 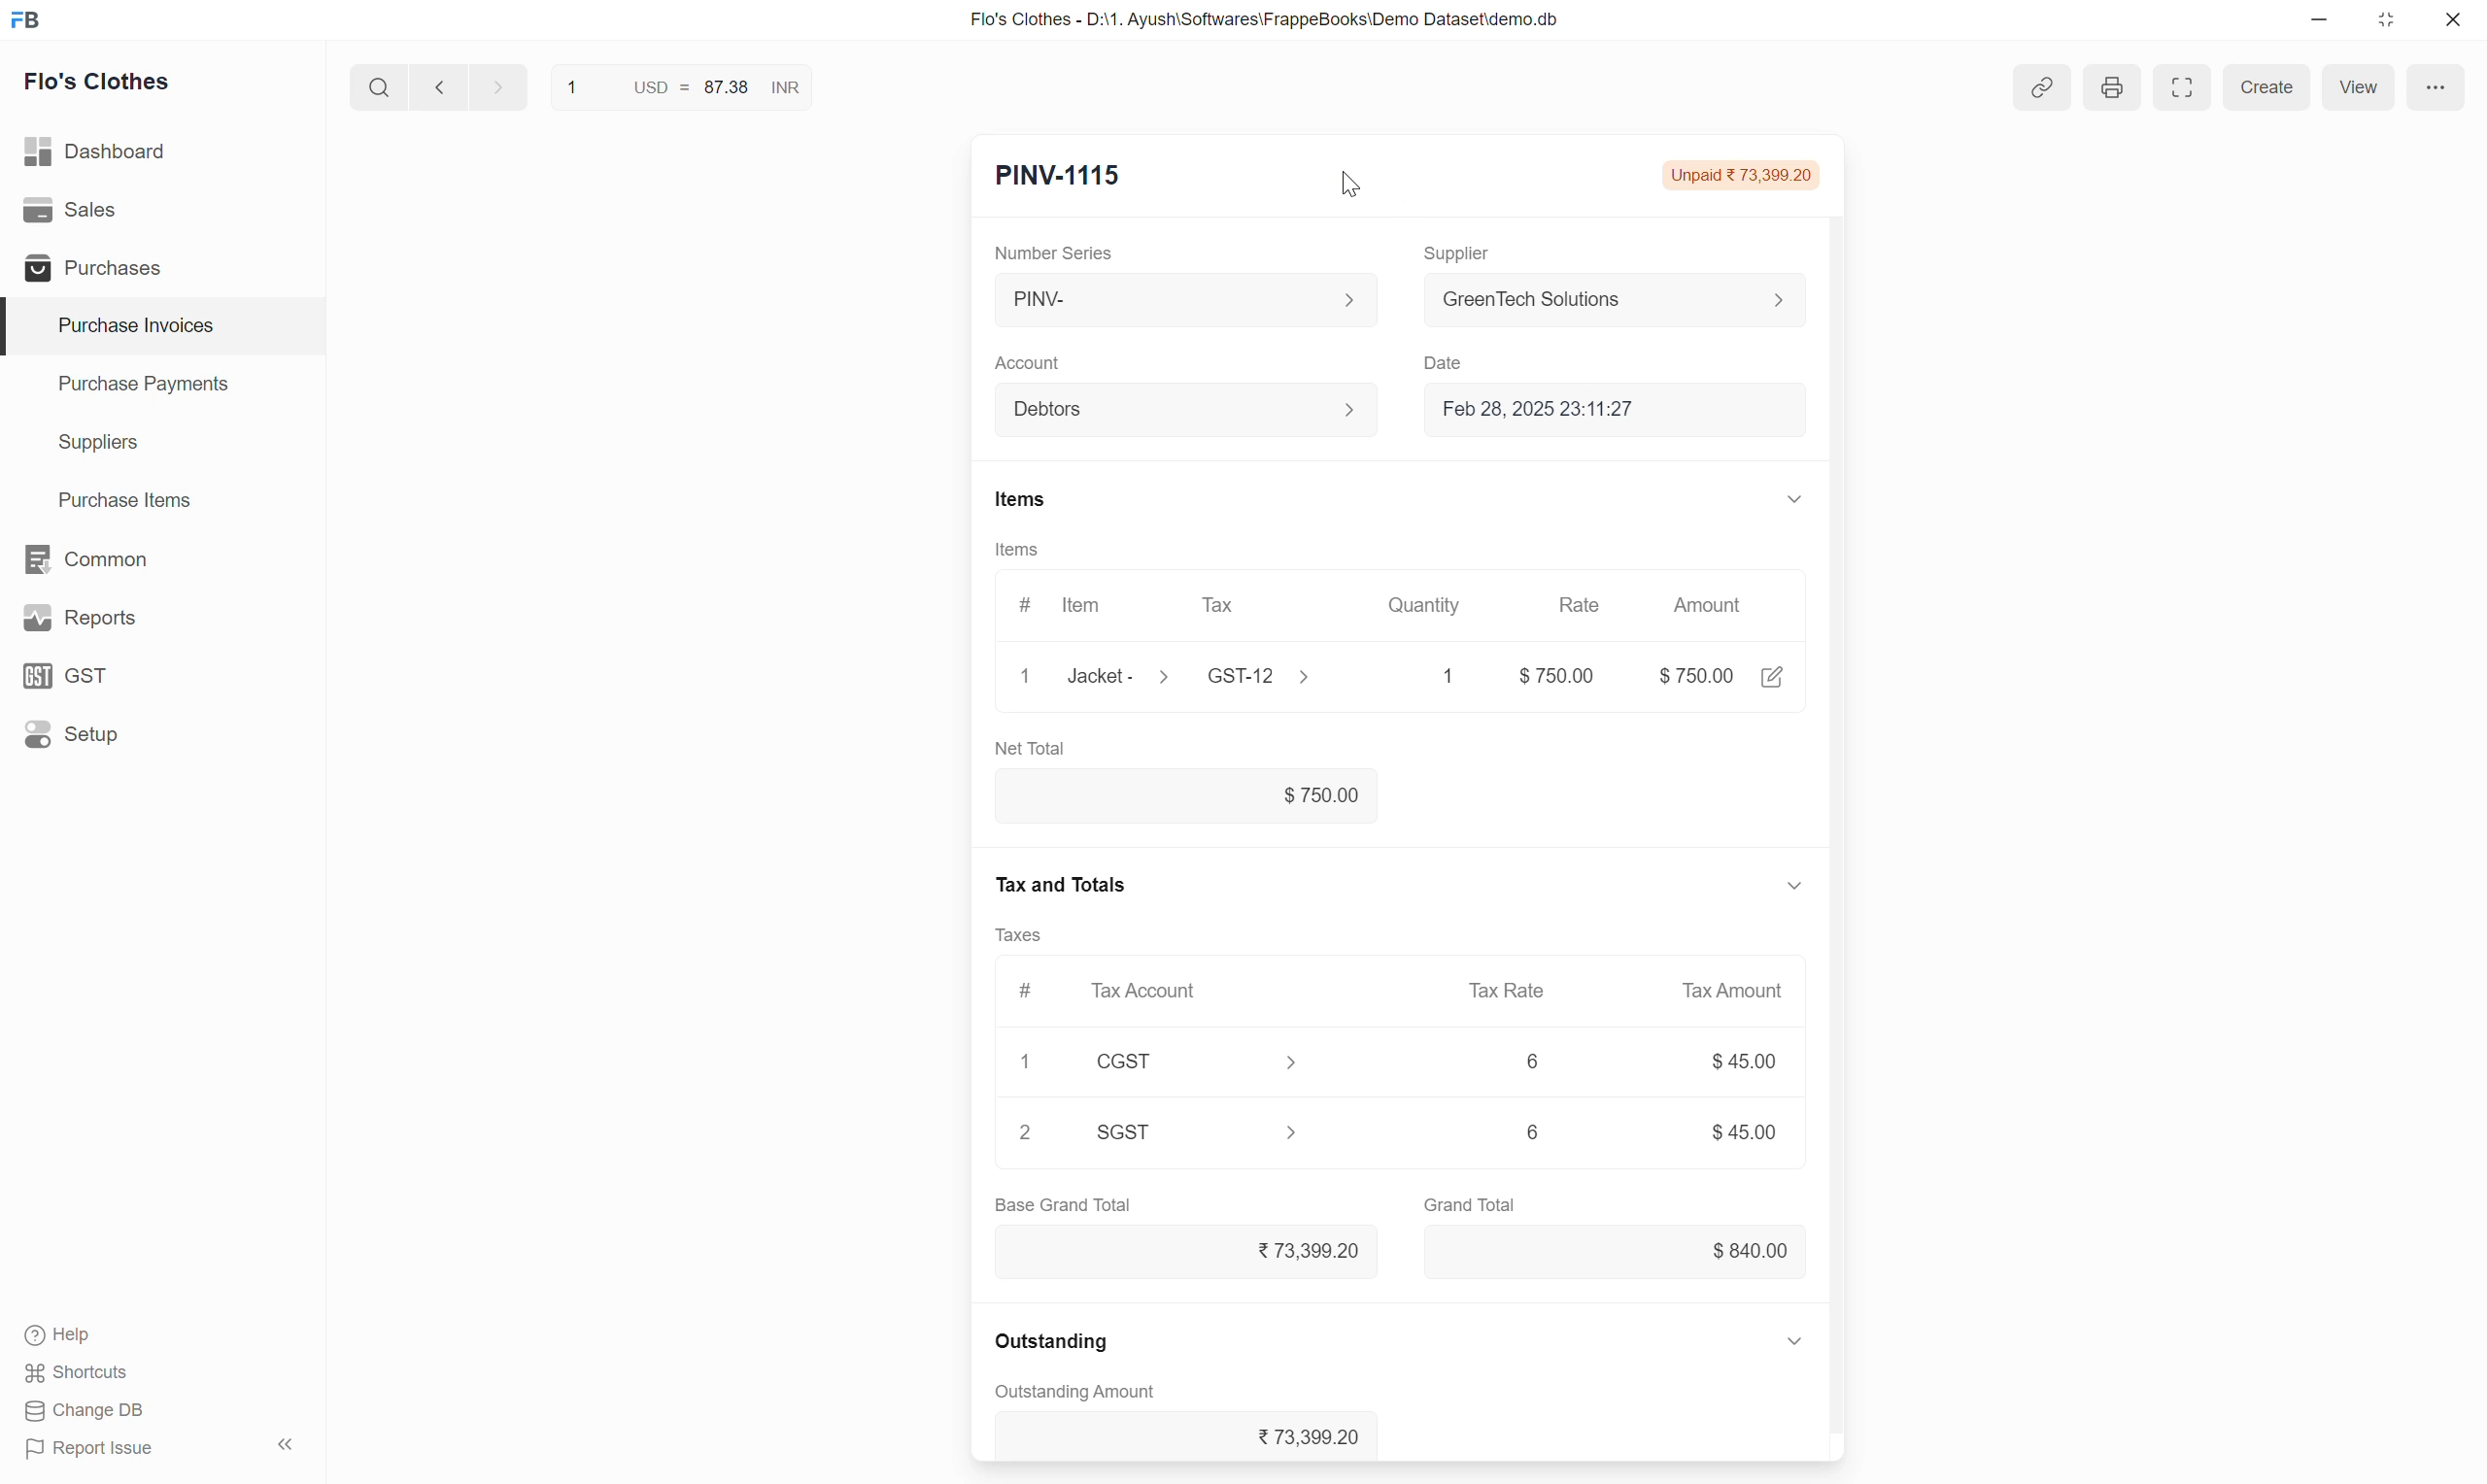 I want to click on Shortcuts, so click(x=79, y=1373).